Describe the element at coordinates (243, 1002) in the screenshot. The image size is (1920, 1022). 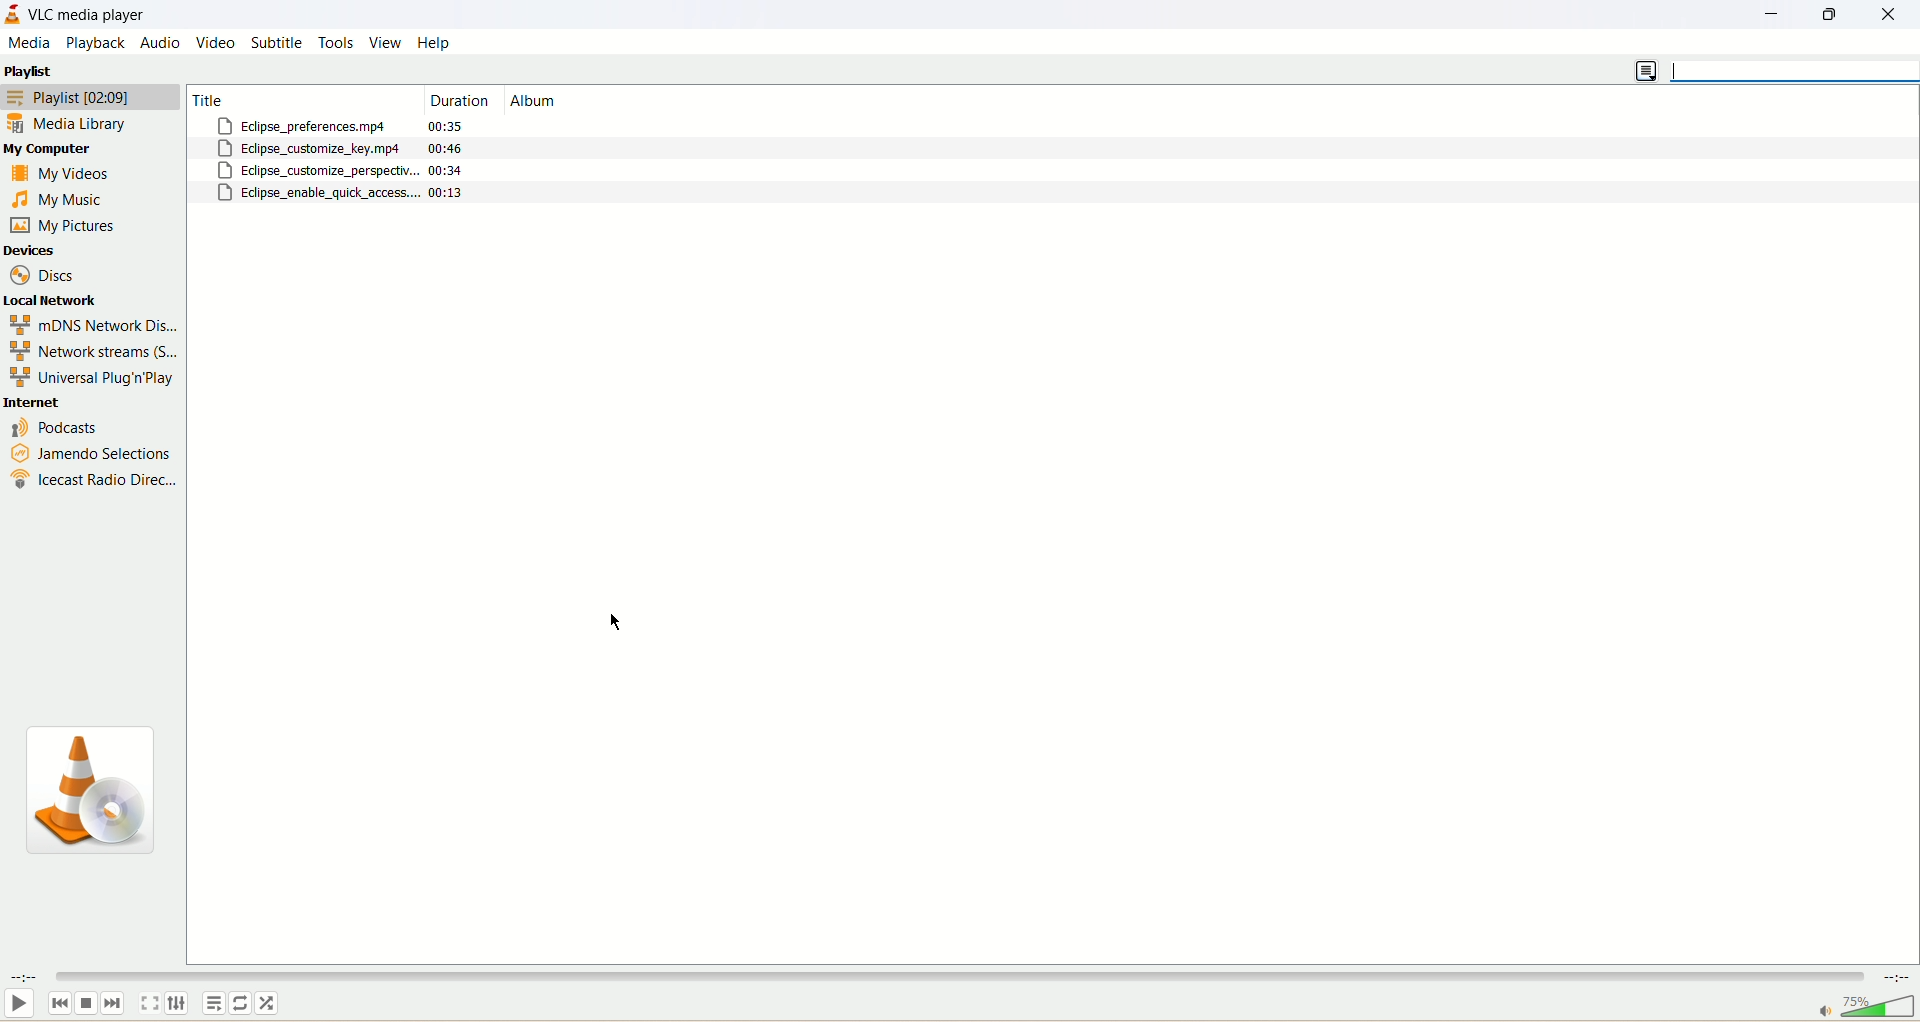
I see `toggle loop` at that location.